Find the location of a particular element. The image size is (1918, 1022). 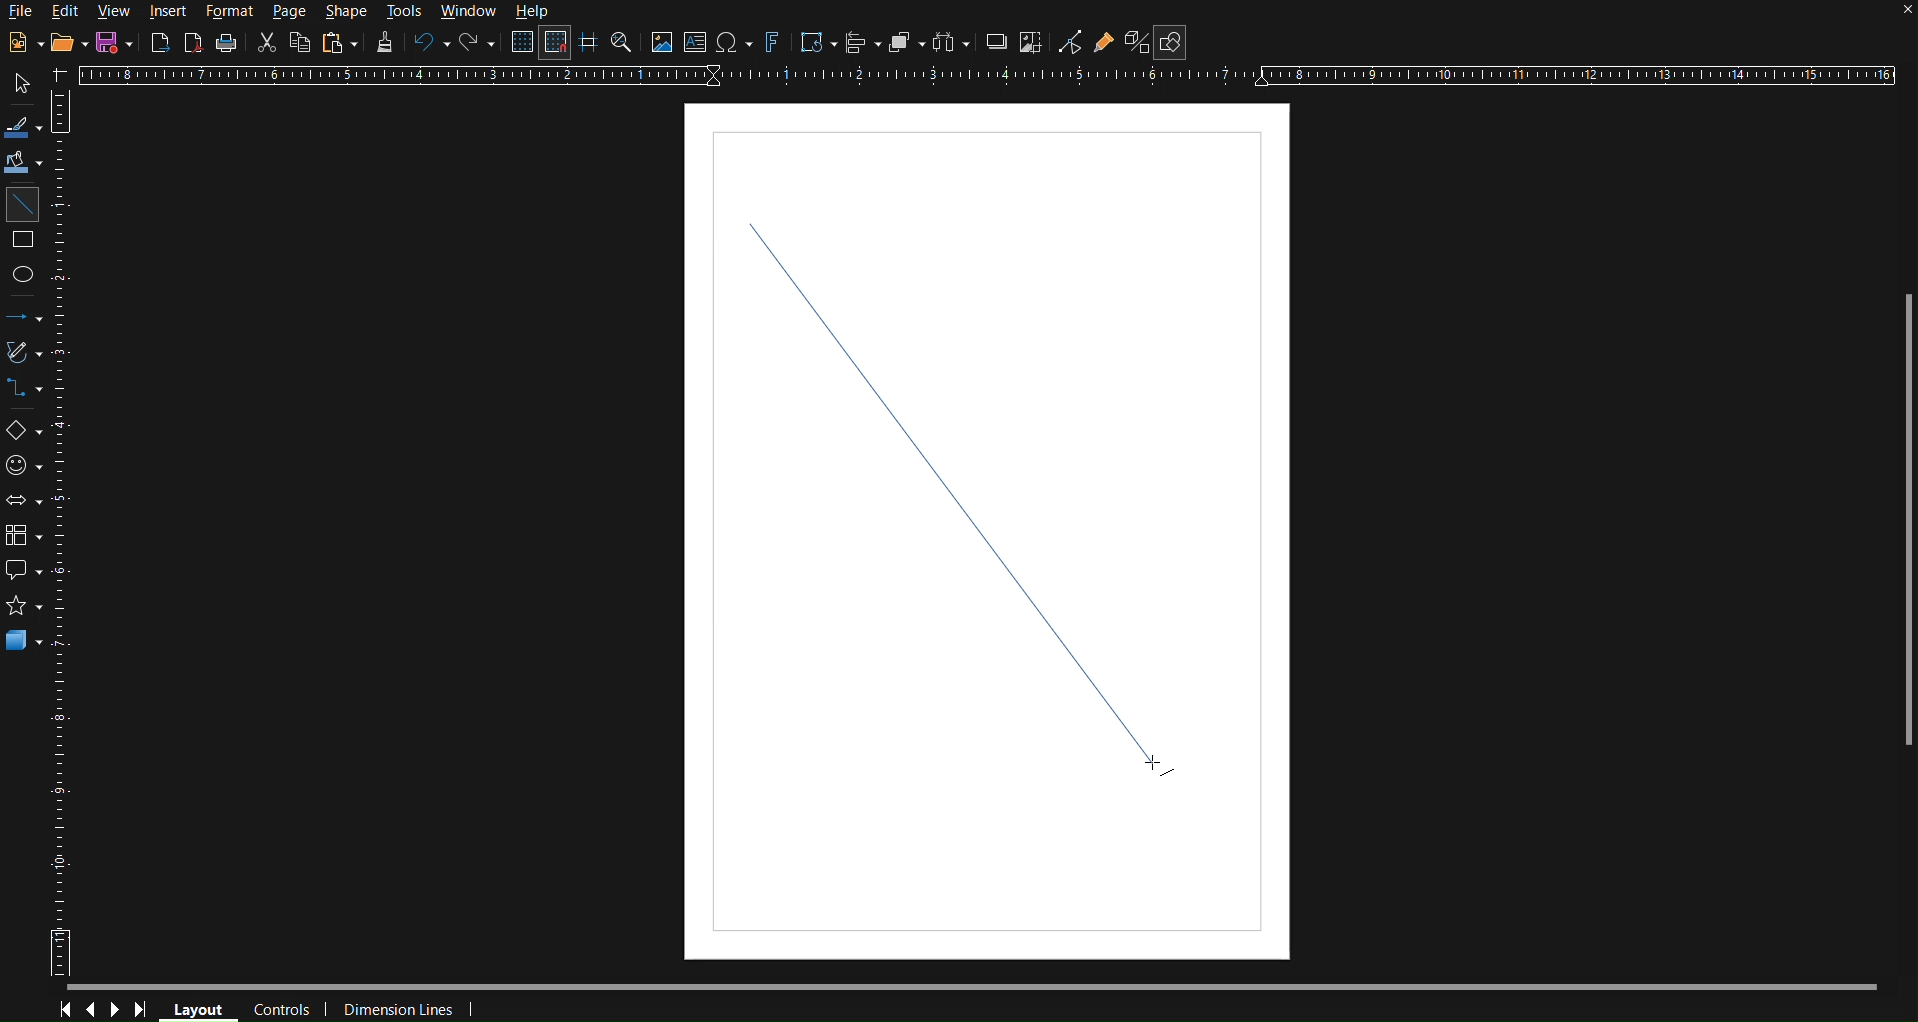

Edit is located at coordinates (66, 12).